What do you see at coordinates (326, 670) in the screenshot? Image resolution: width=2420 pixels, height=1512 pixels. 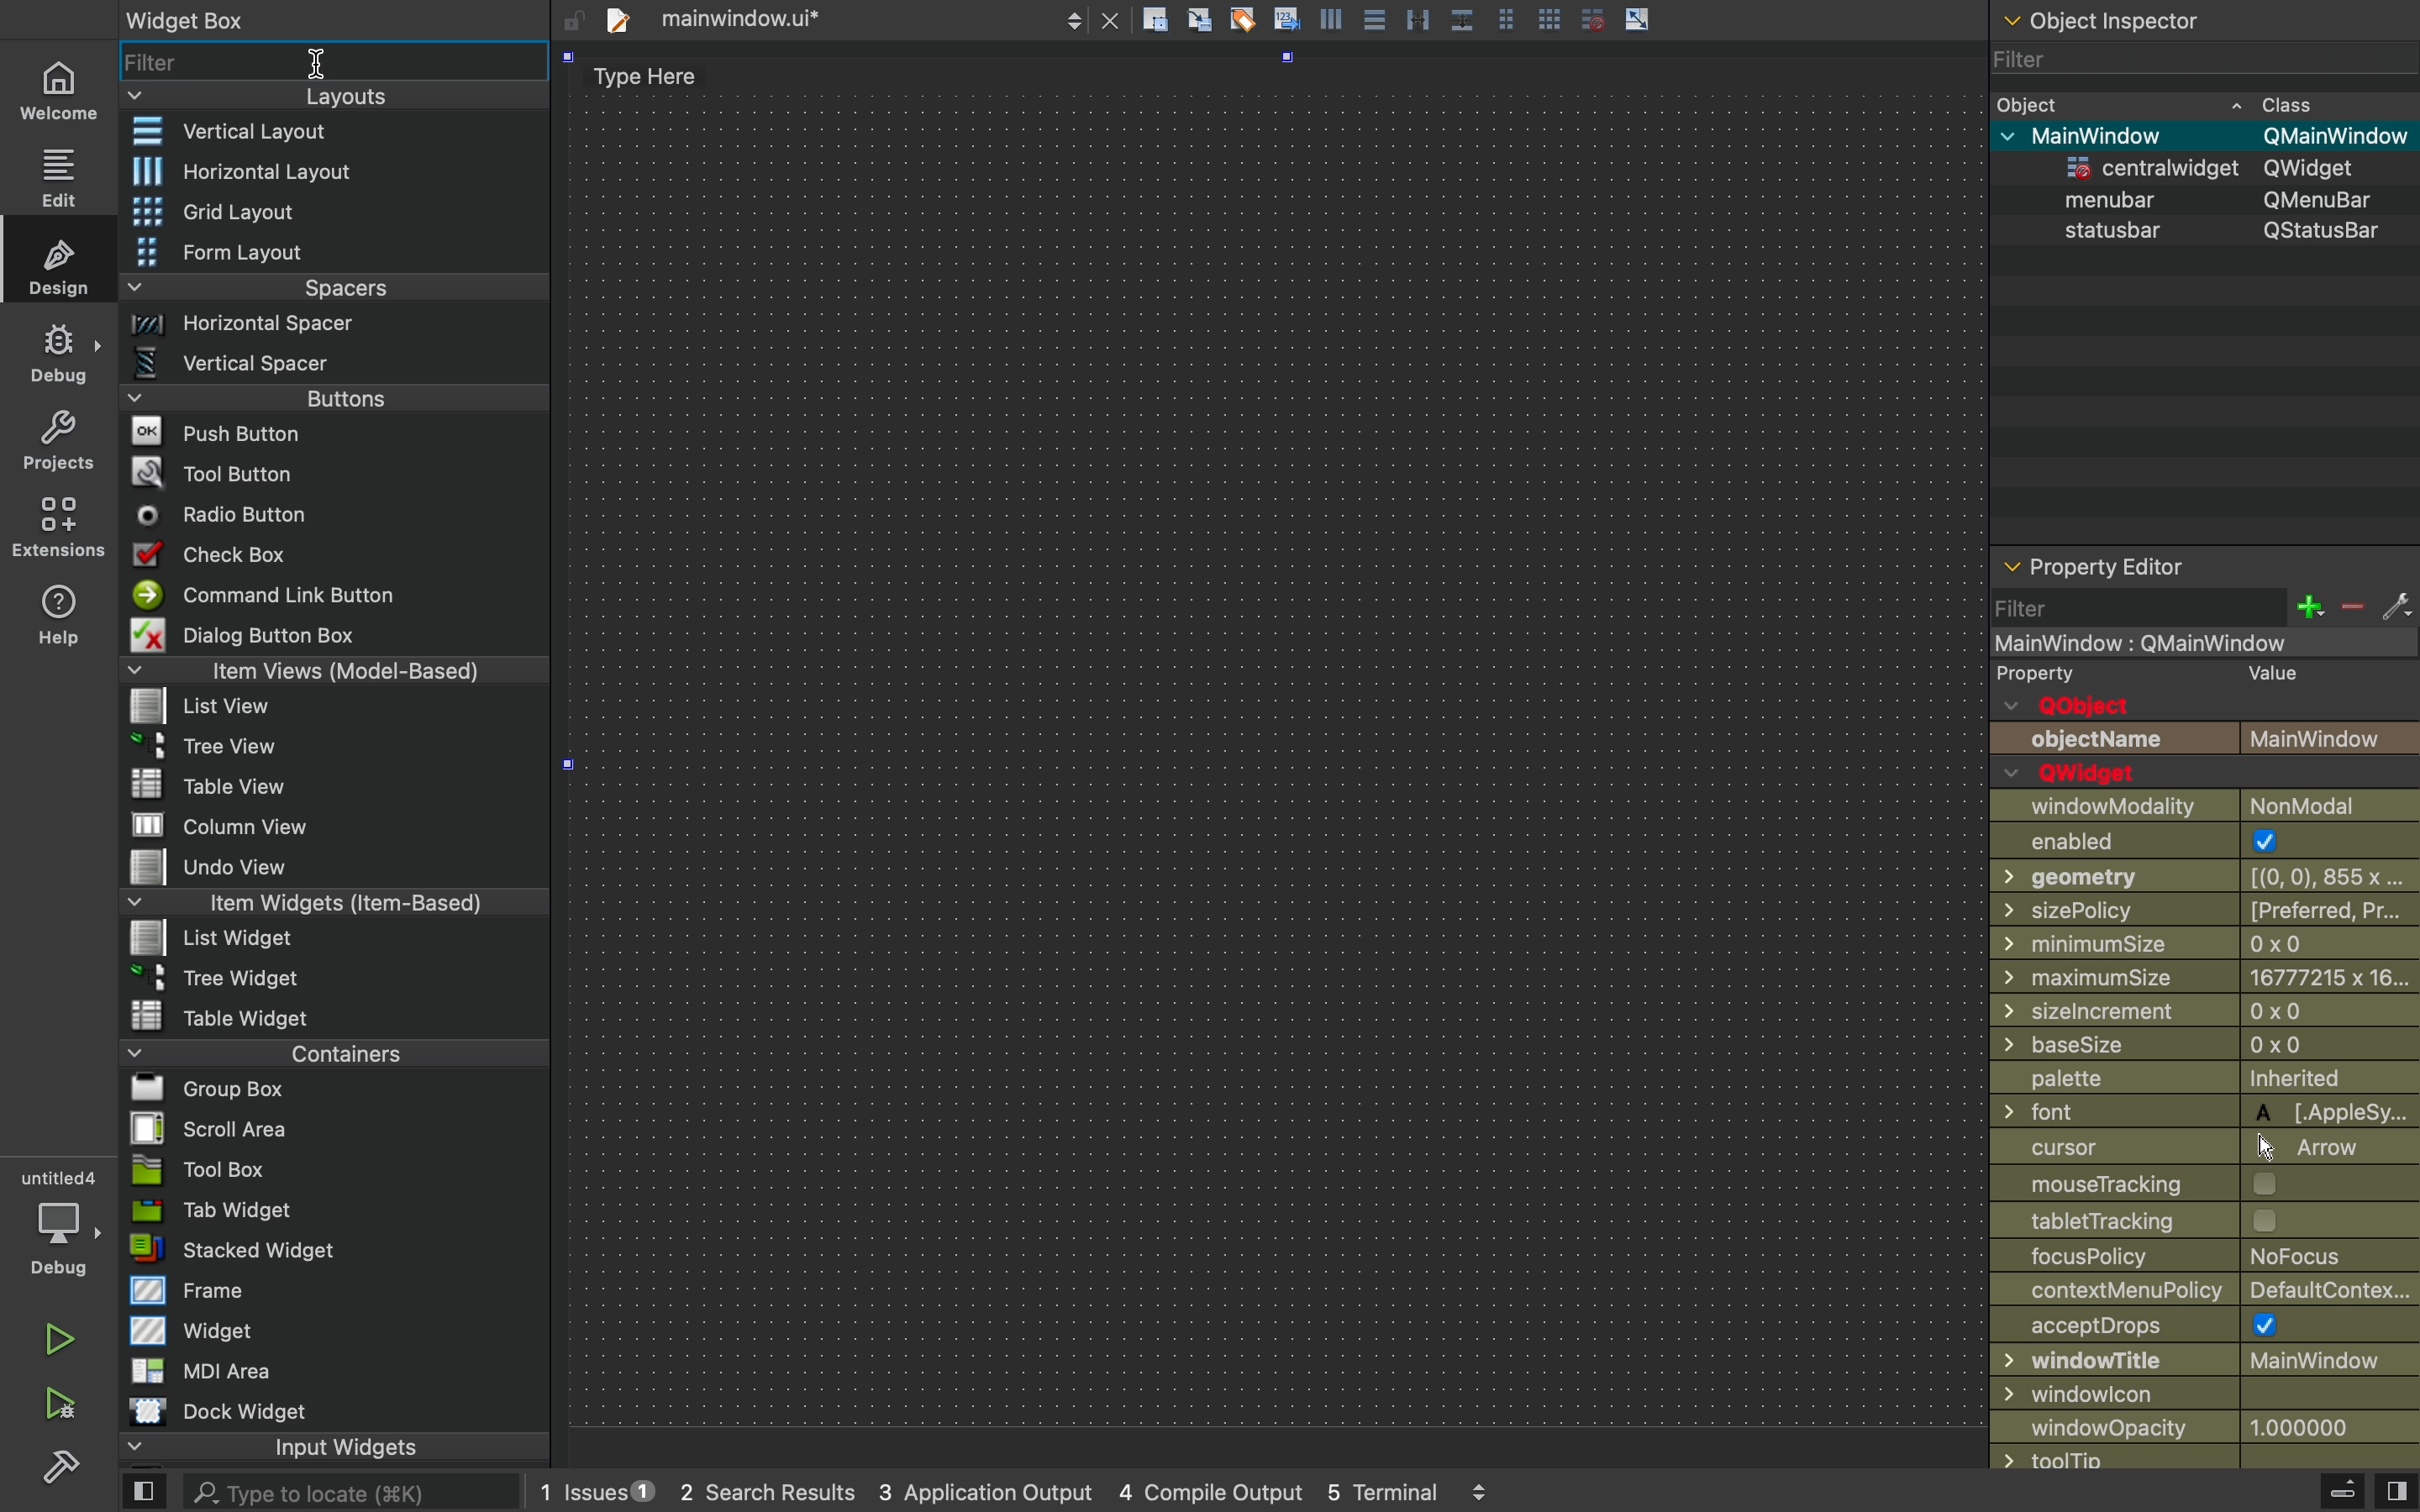 I see `item views` at bounding box center [326, 670].